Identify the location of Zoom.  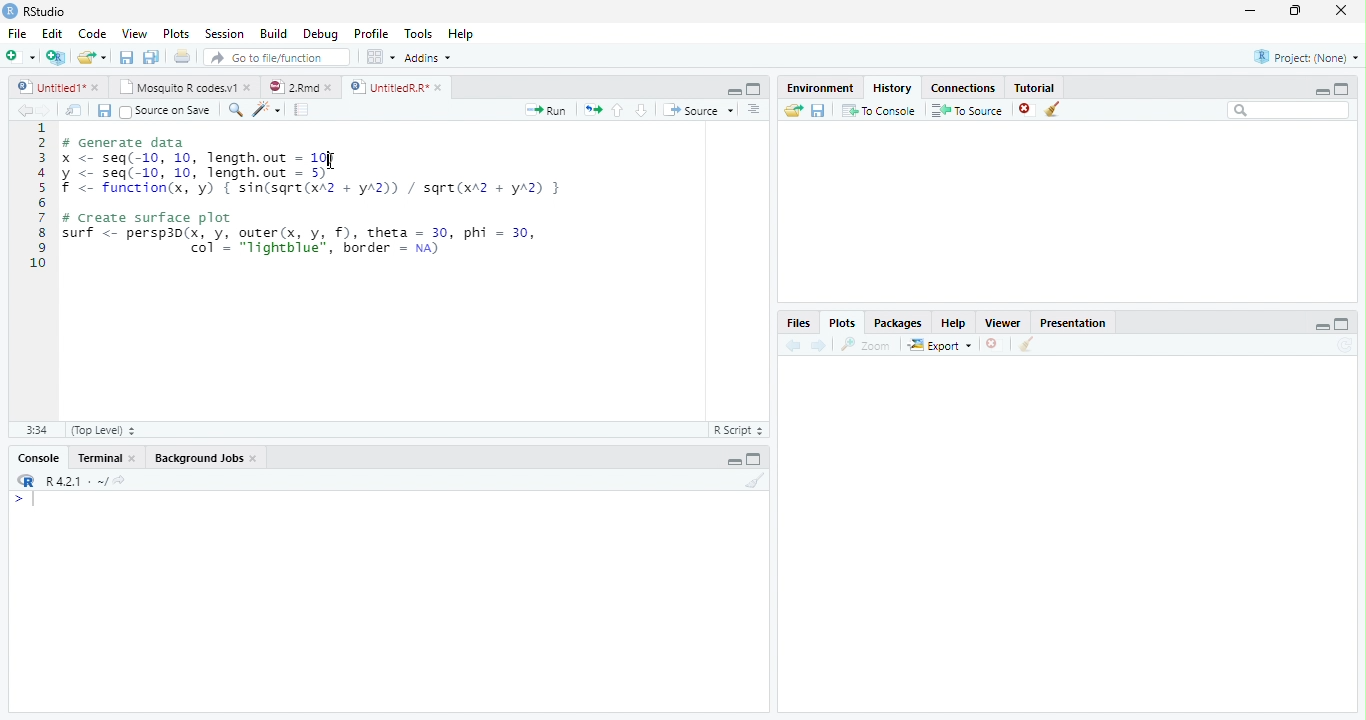
(865, 345).